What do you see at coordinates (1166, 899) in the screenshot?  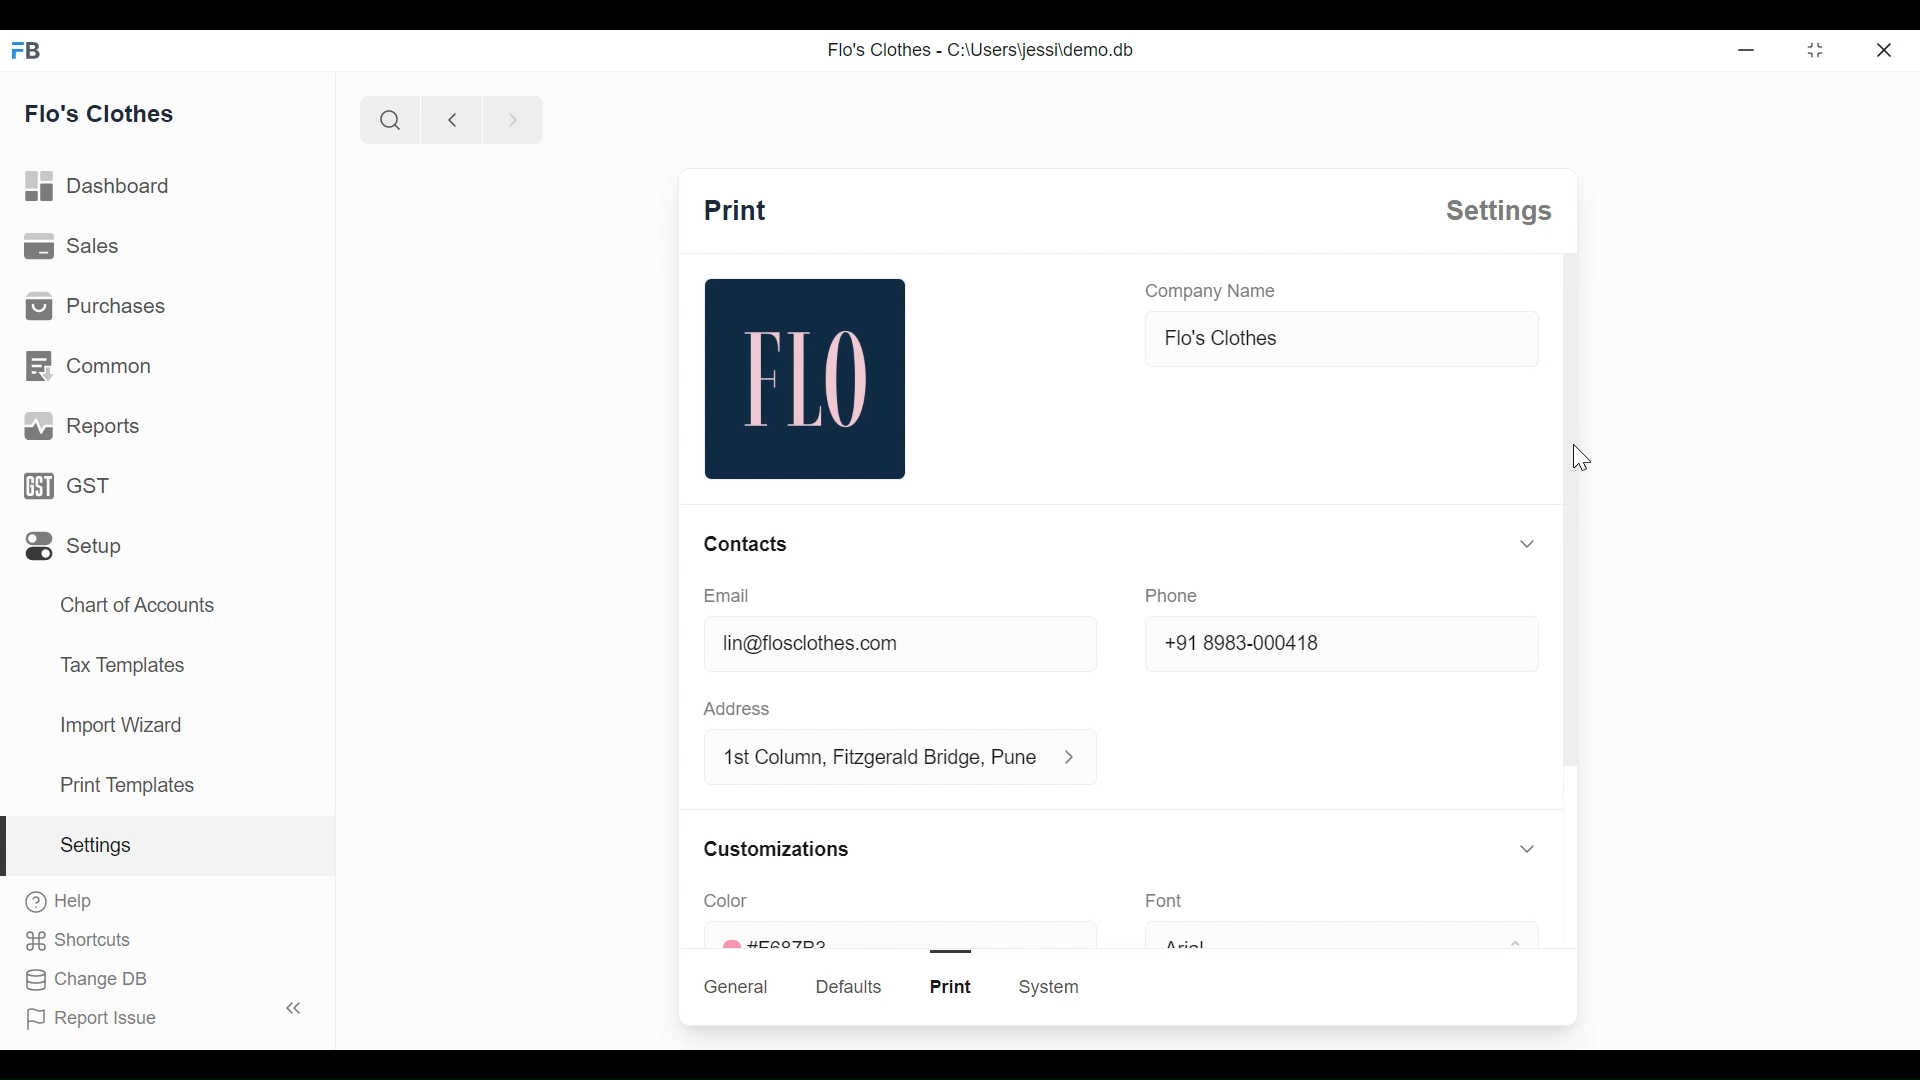 I see `font` at bounding box center [1166, 899].